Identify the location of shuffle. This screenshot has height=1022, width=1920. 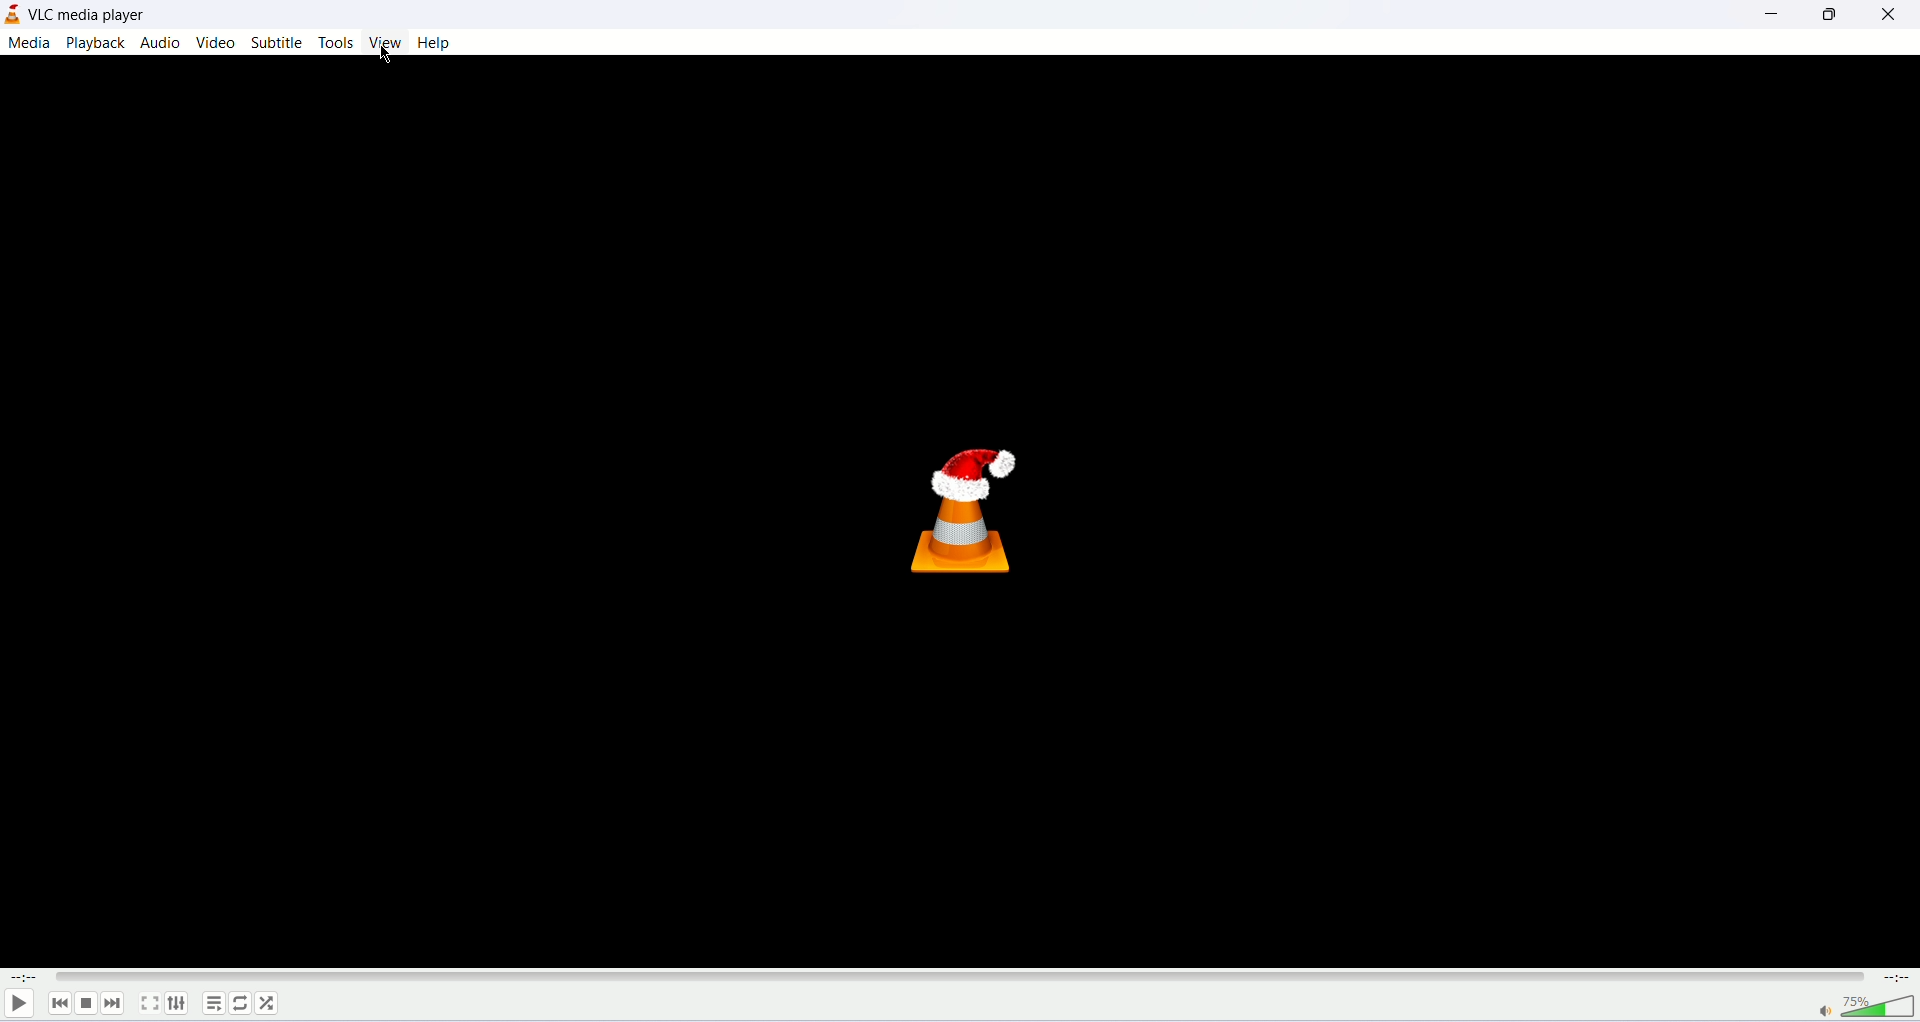
(272, 1004).